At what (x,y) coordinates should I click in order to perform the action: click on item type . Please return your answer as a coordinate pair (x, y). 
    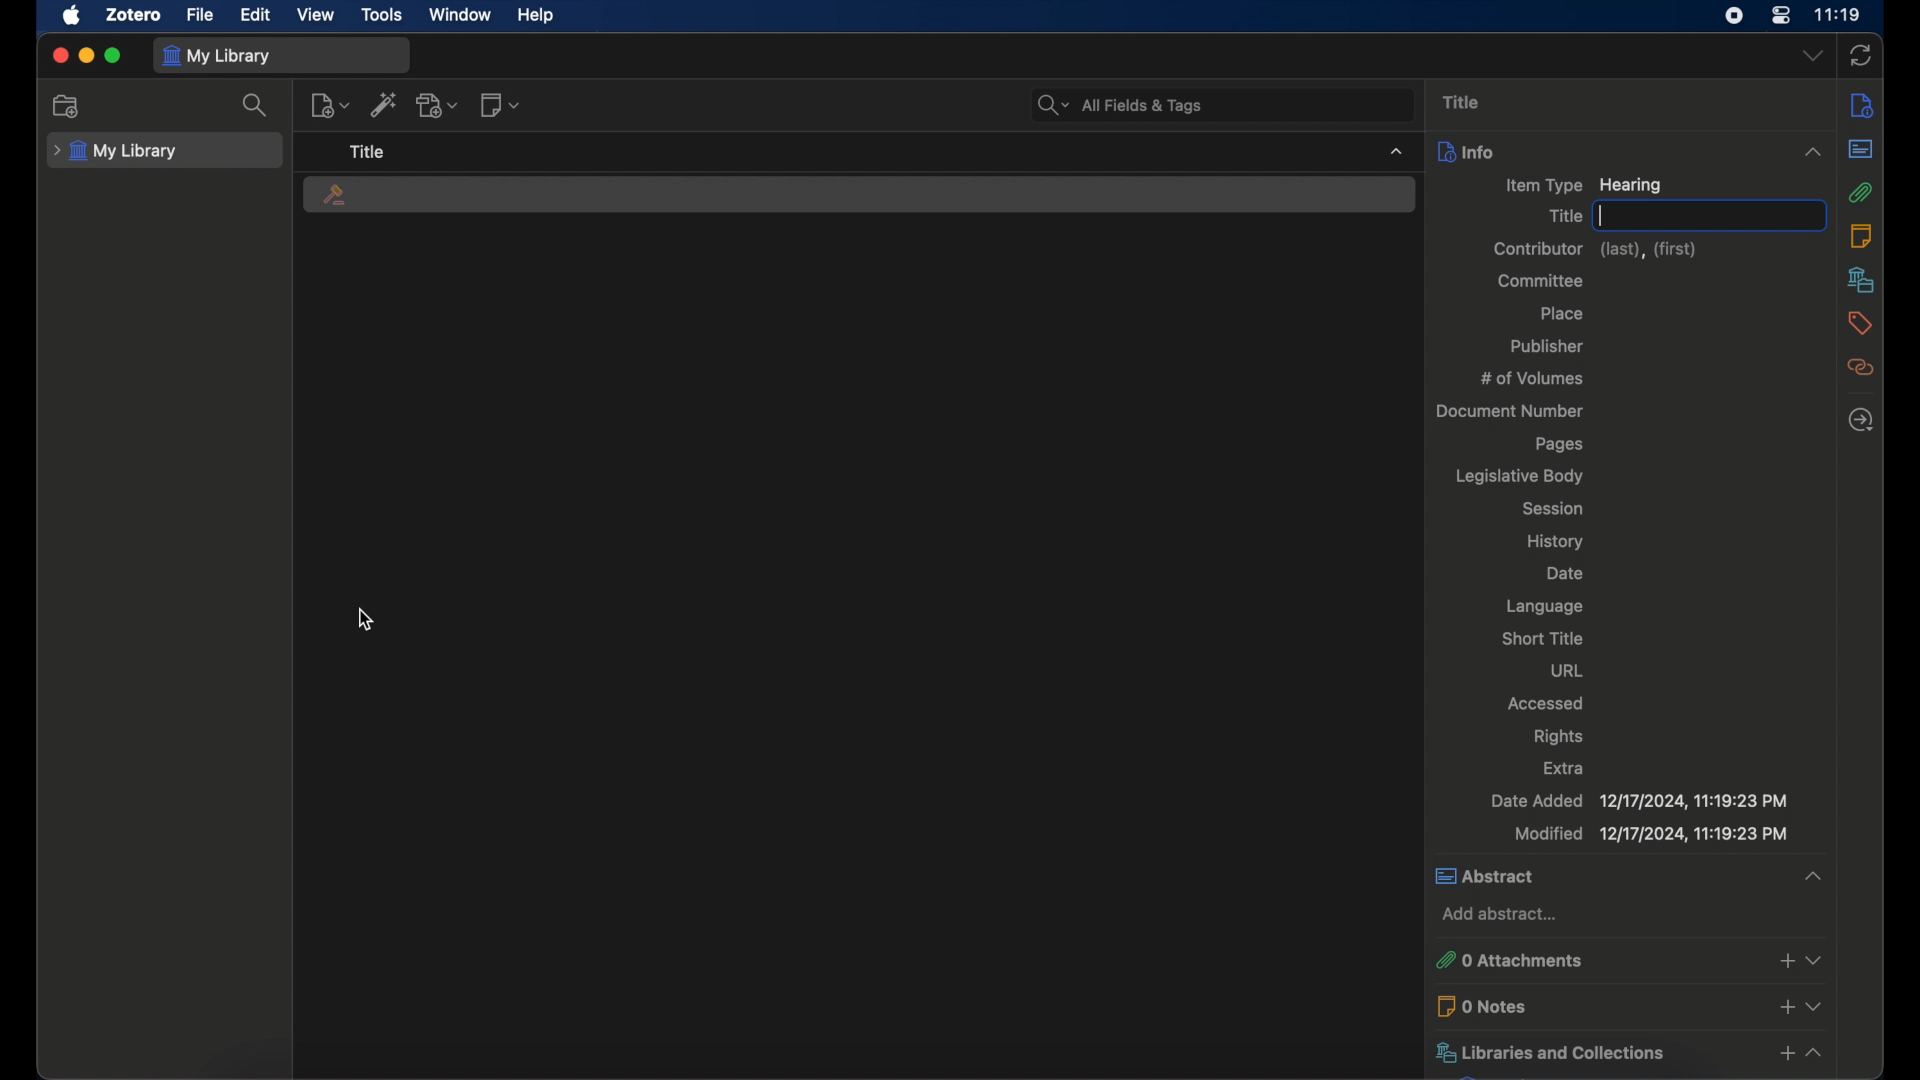
    Looking at the image, I should click on (1584, 185).